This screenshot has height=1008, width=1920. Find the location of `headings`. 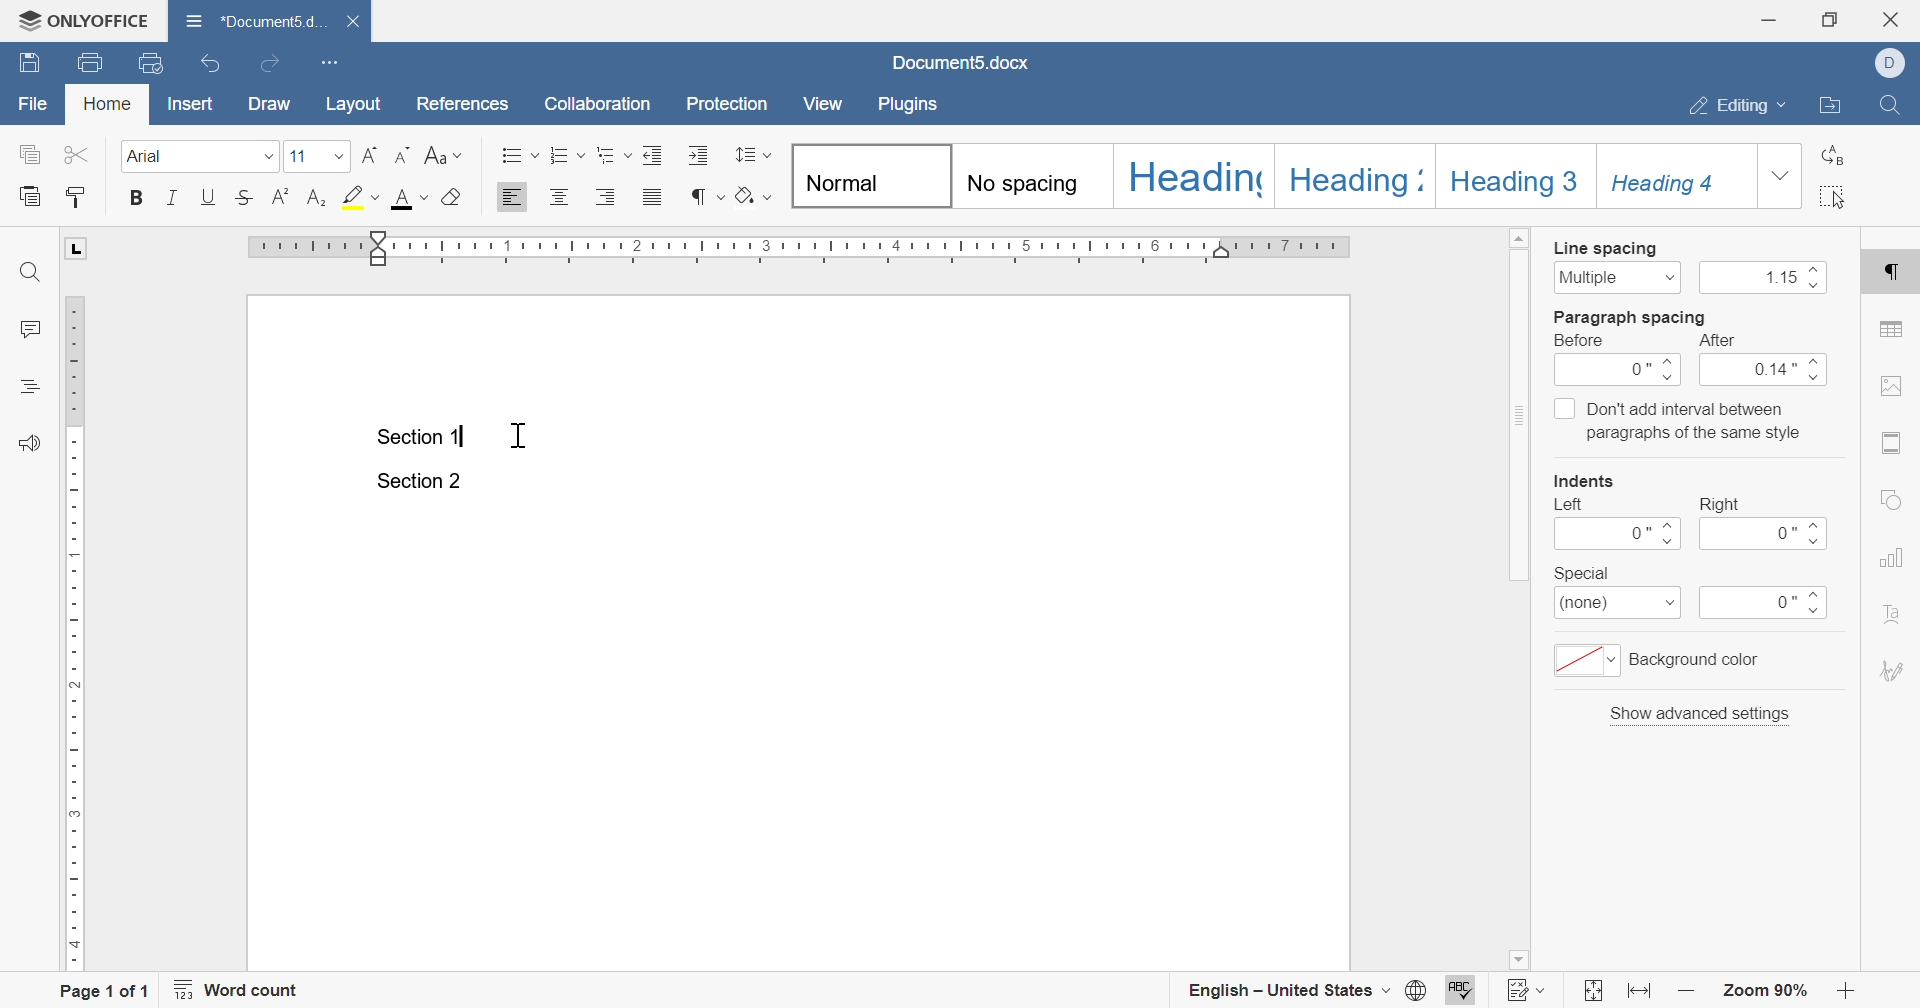

headings is located at coordinates (27, 387).